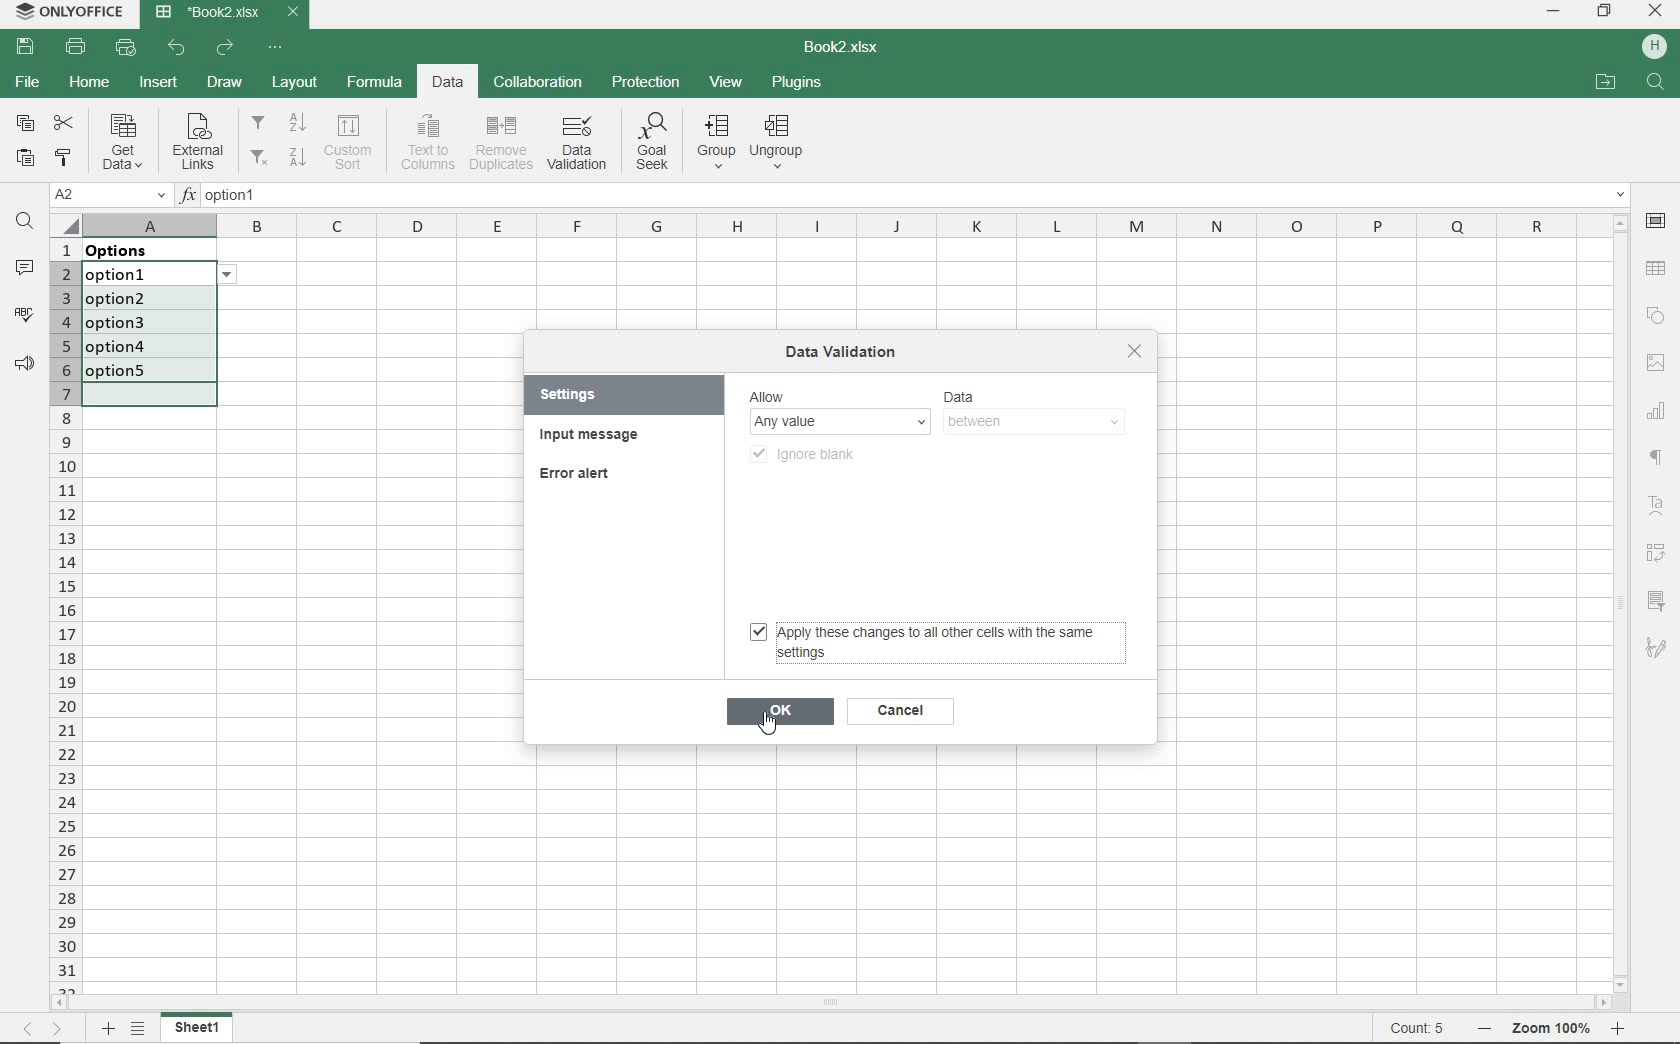 The height and width of the screenshot is (1044, 1680). Describe the element at coordinates (450, 84) in the screenshot. I see `DATA` at that location.